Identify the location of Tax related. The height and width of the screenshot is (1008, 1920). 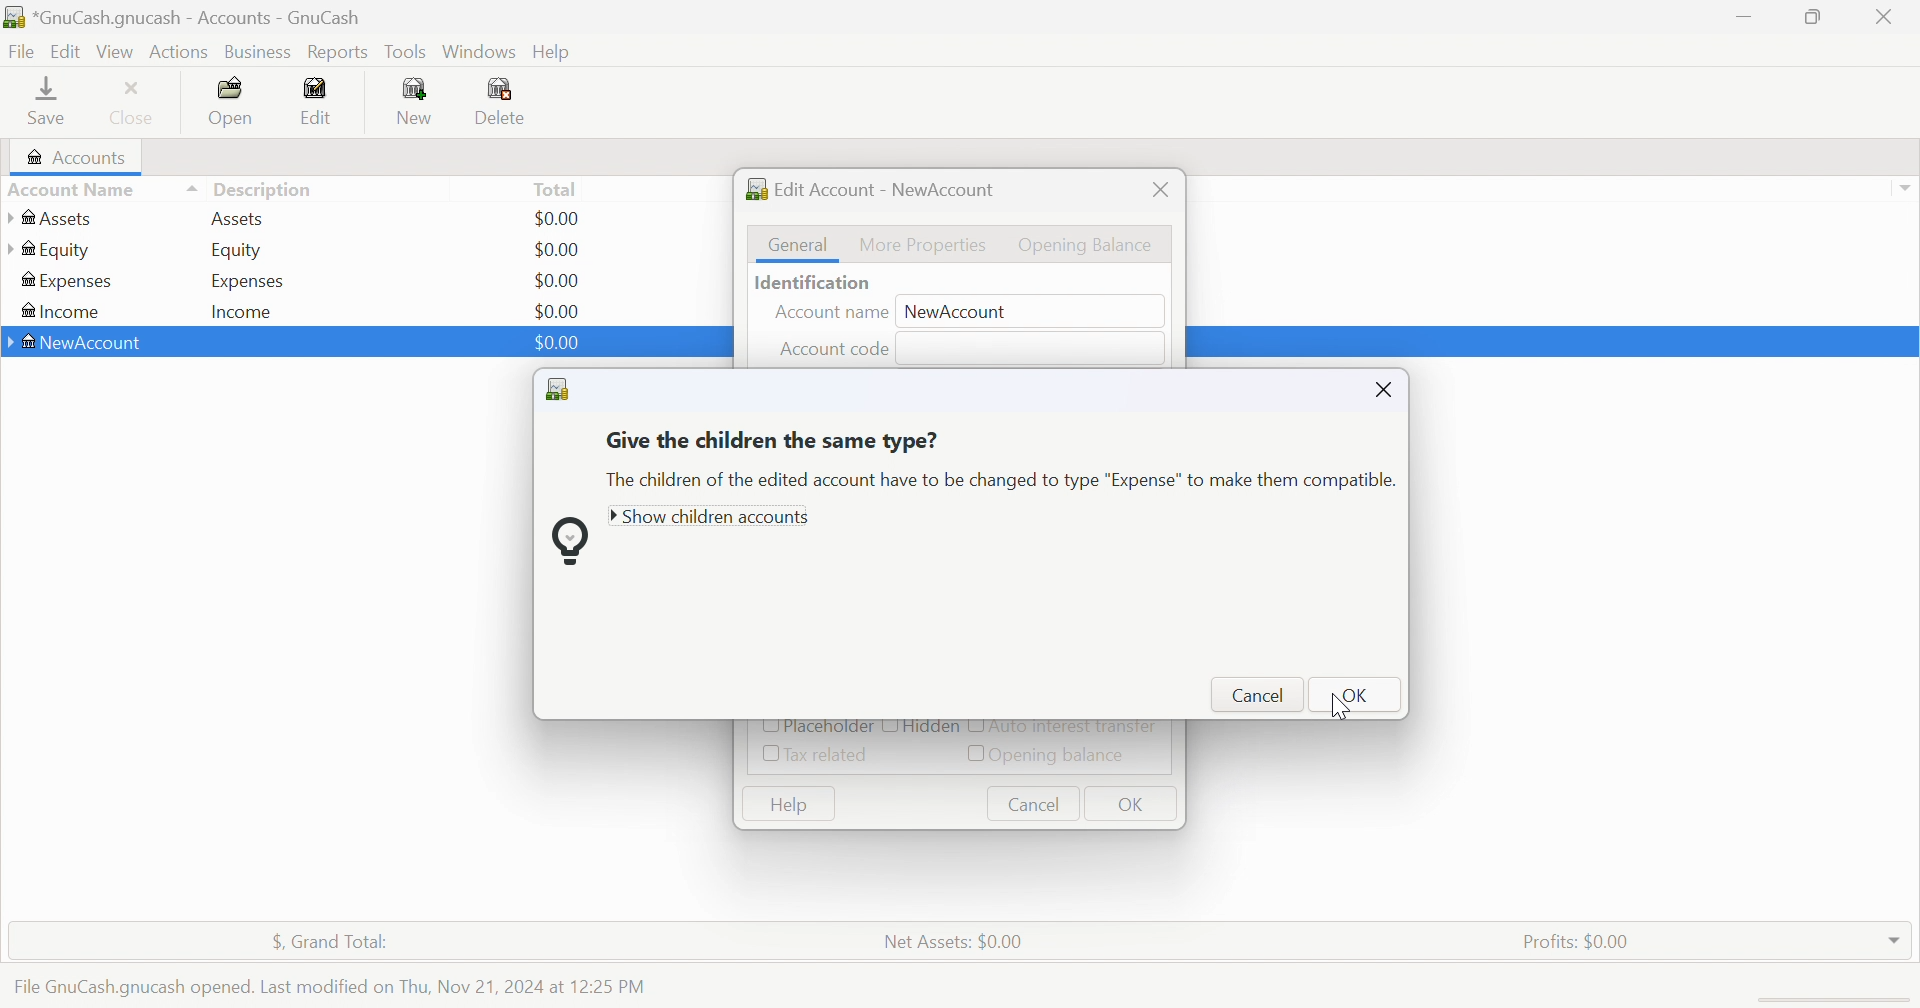
(831, 755).